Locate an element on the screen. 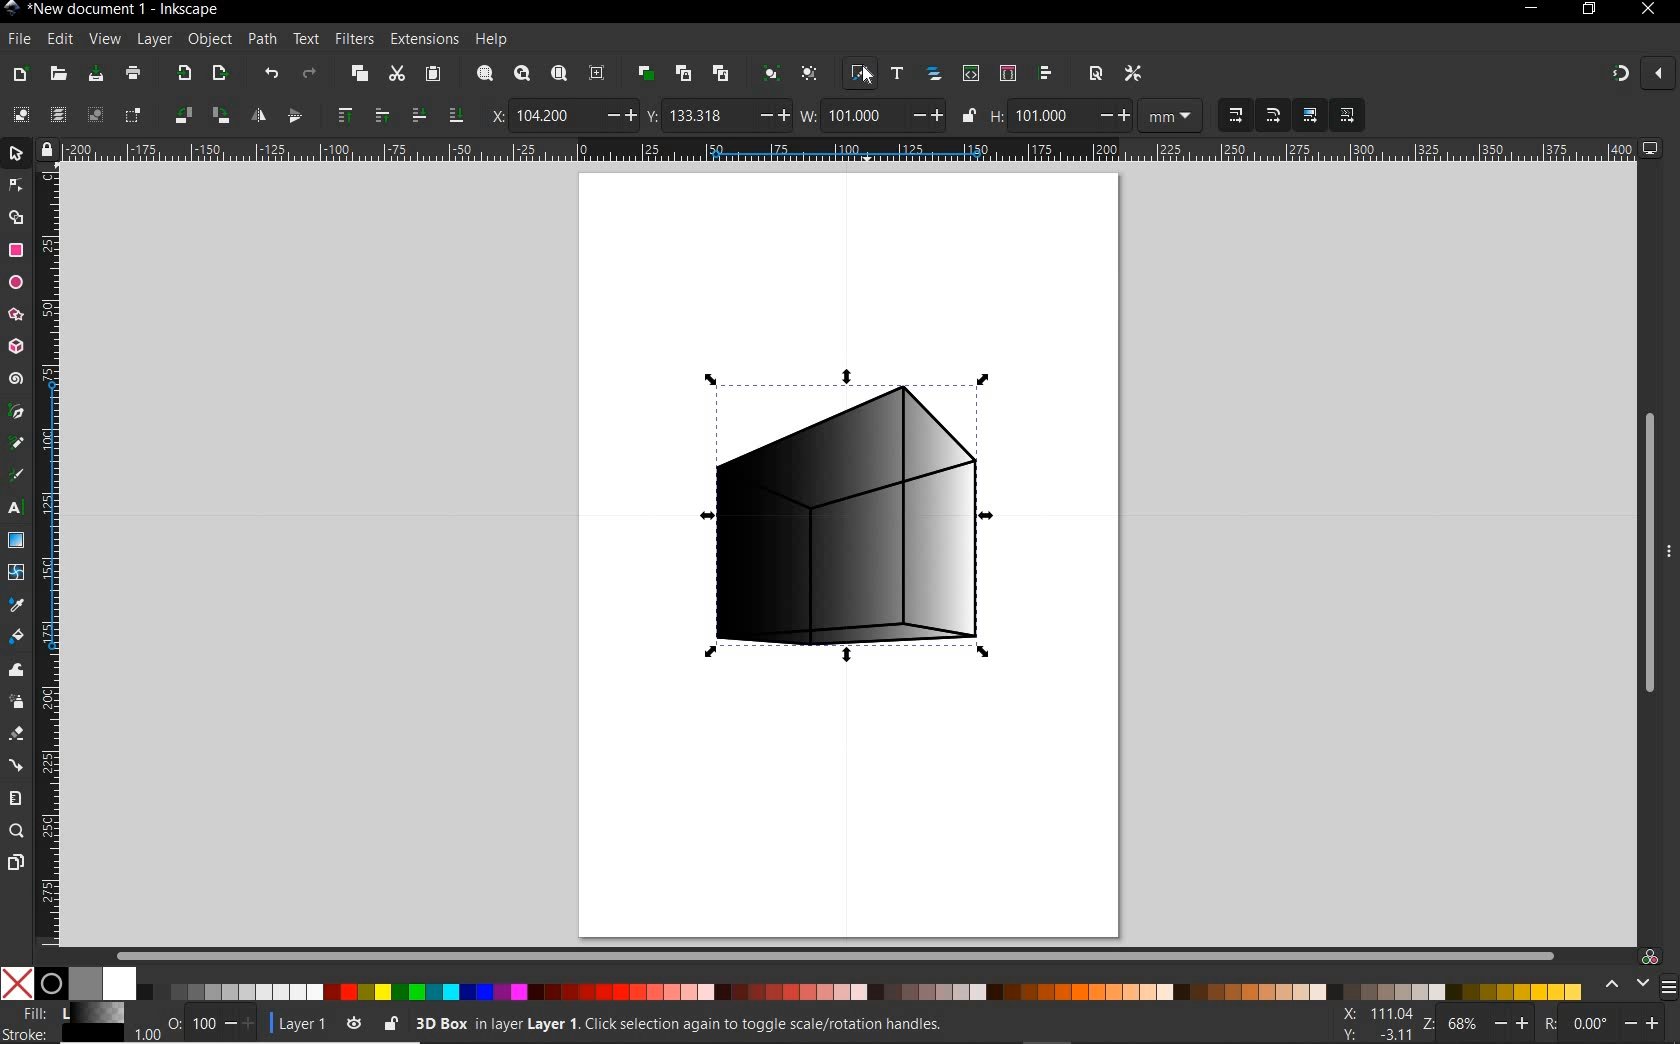 The width and height of the screenshot is (1680, 1044). 1.00 is located at coordinates (146, 1036).